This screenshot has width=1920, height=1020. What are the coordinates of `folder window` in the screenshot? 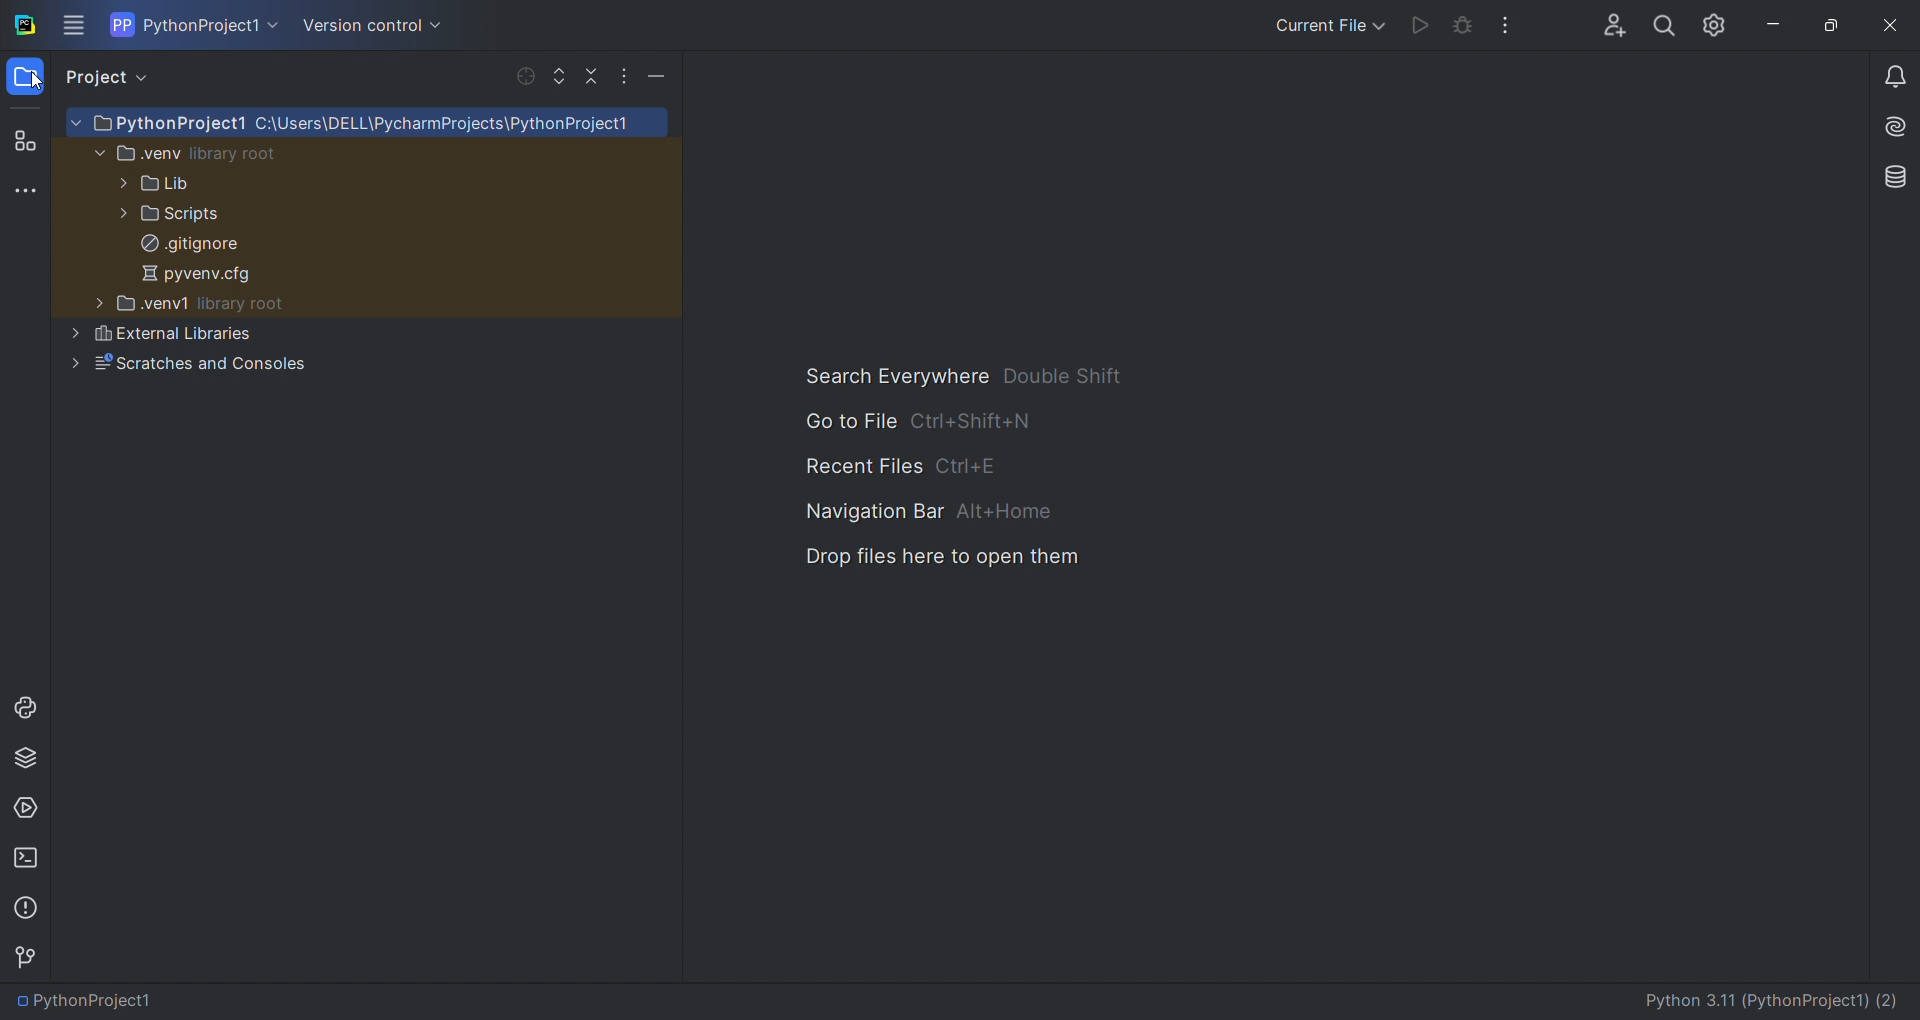 It's located at (31, 76).